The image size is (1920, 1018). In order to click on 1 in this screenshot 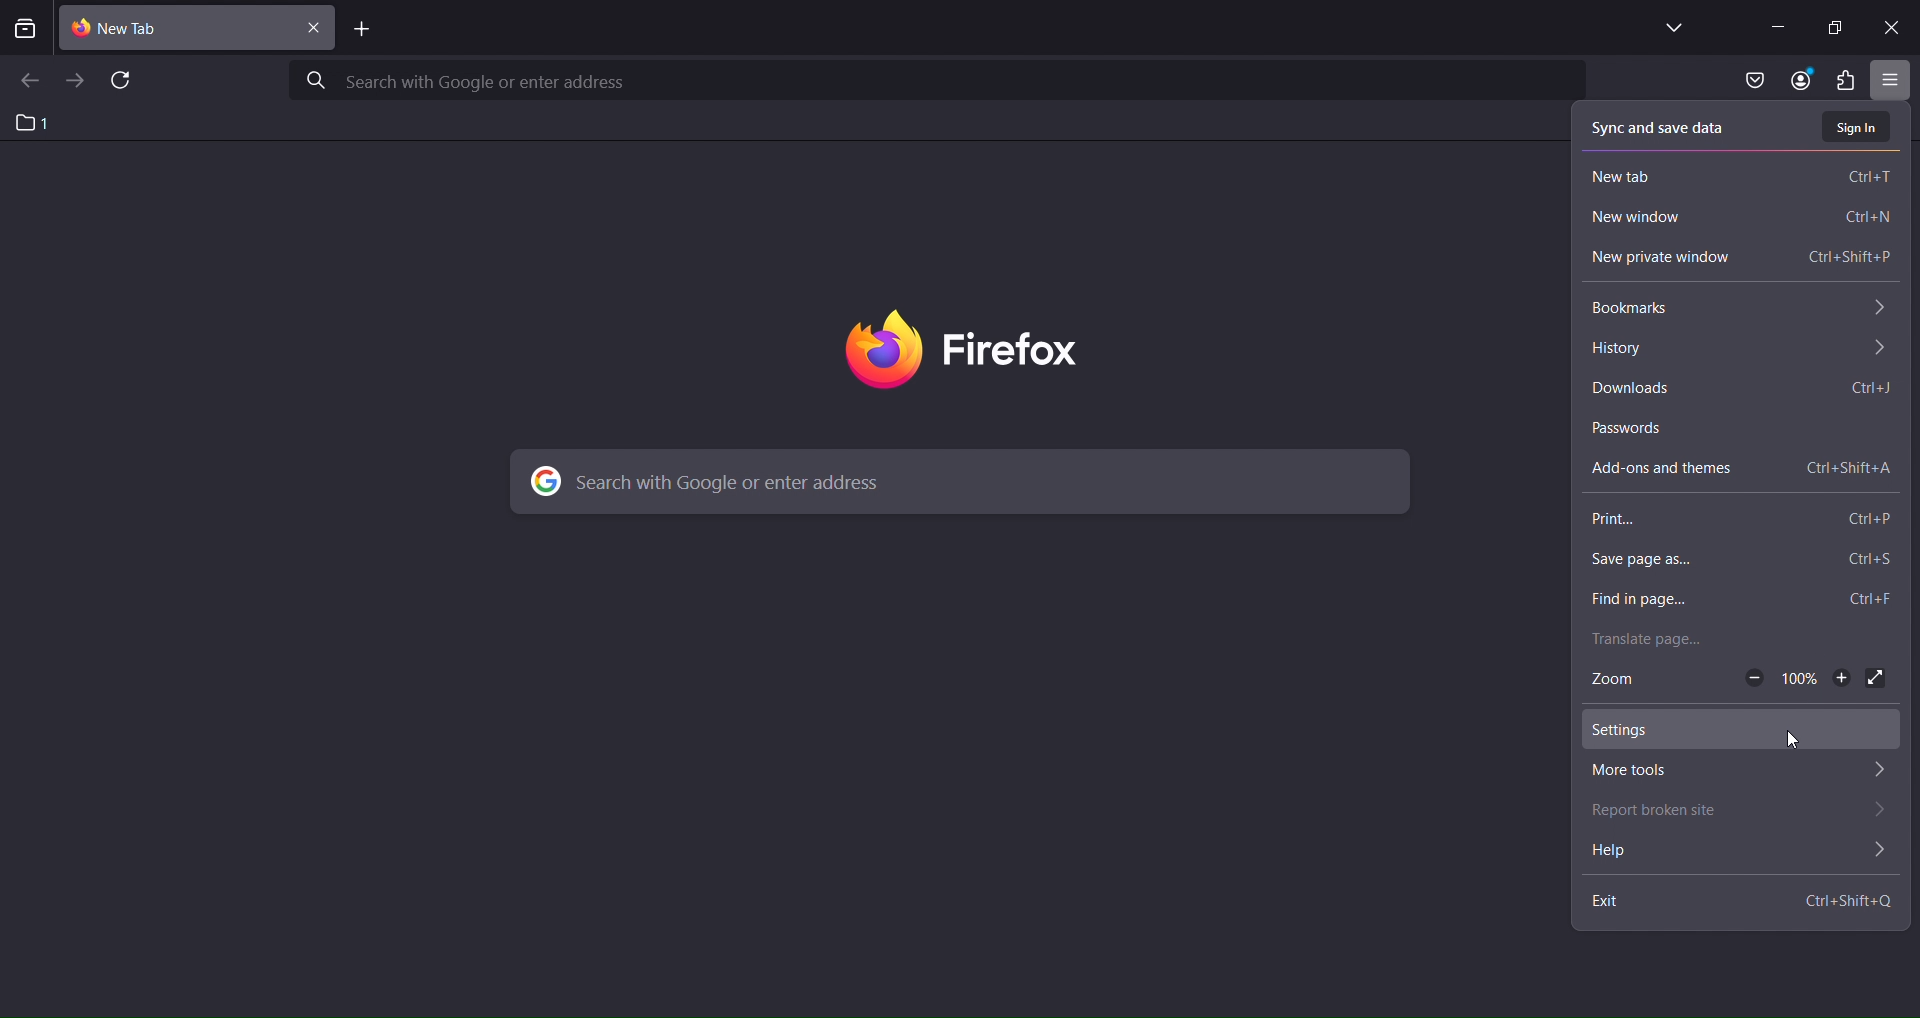, I will do `click(40, 123)`.